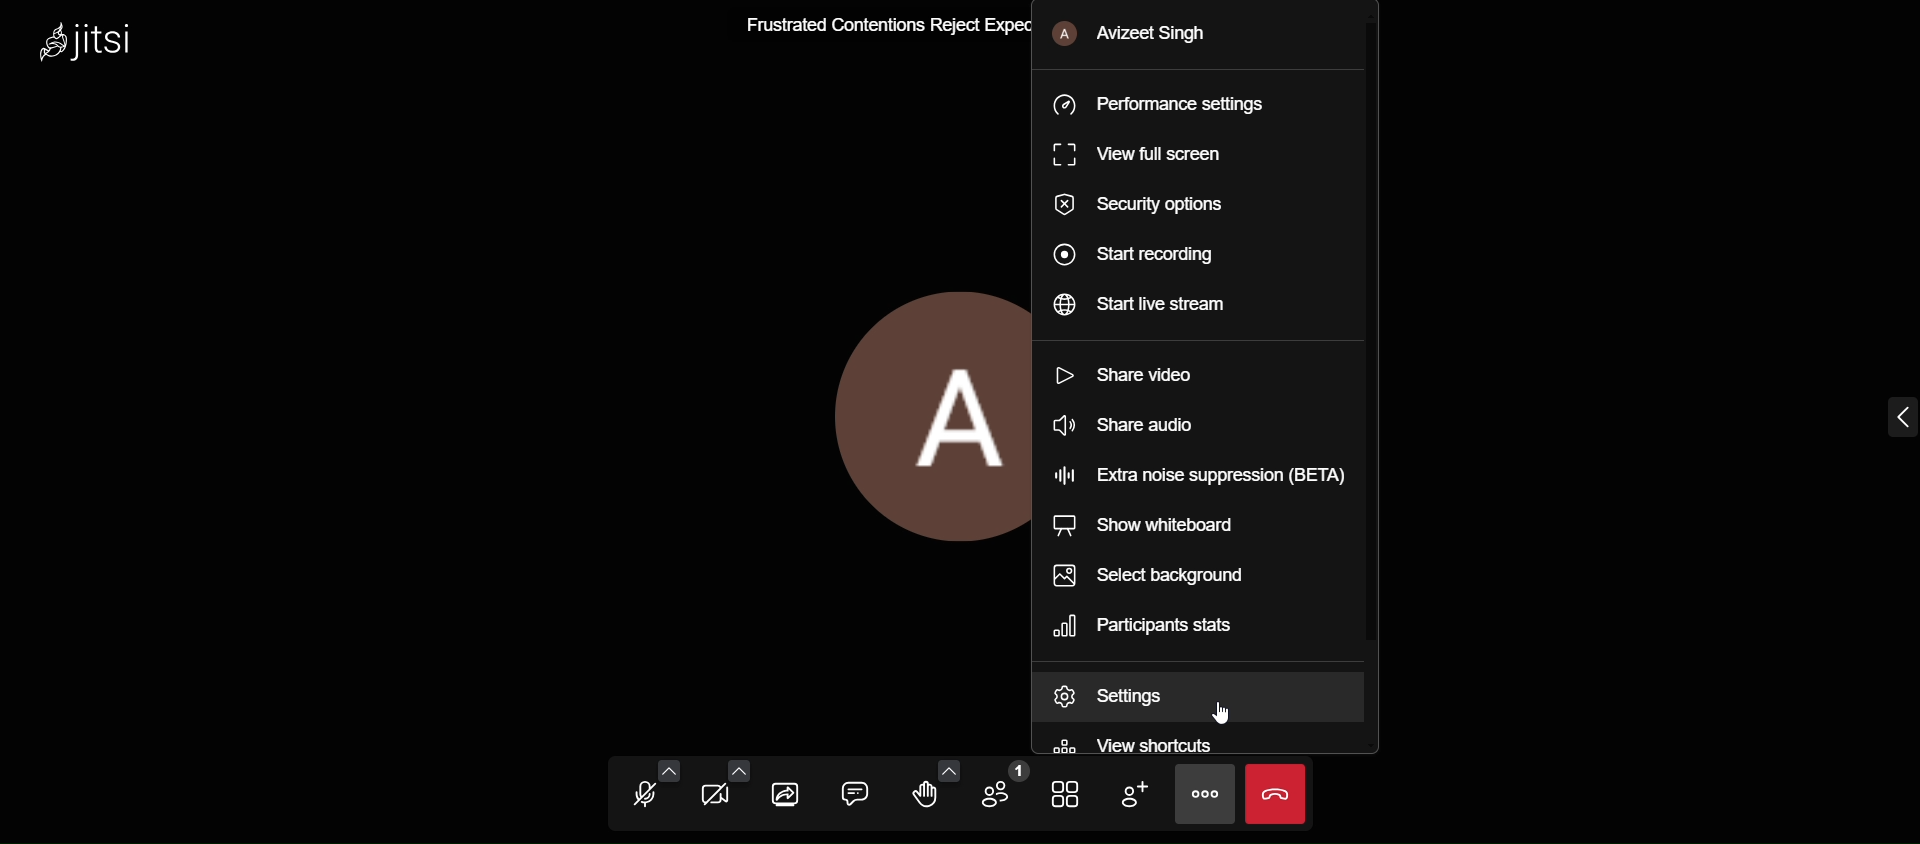 This screenshot has height=844, width=1920. I want to click on share audio, so click(1150, 428).